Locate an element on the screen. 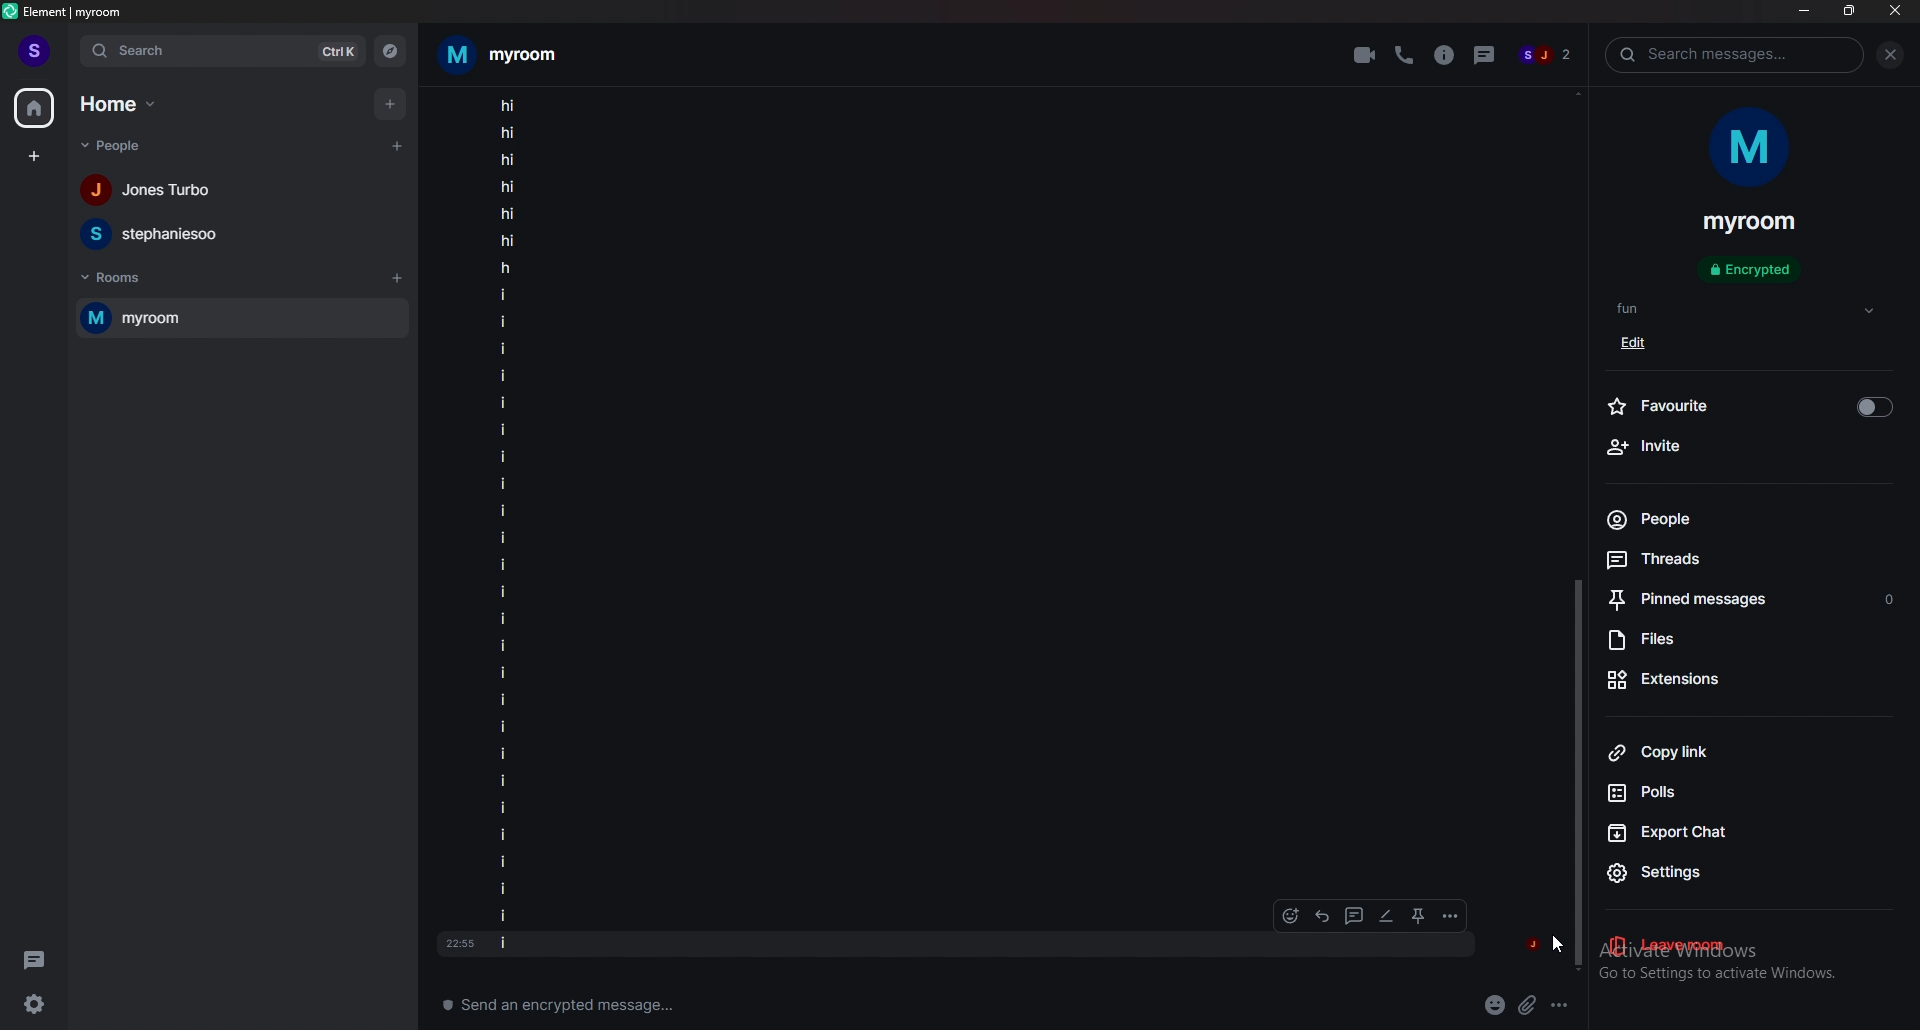 The height and width of the screenshot is (1030, 1920). encrypted is located at coordinates (1755, 268).